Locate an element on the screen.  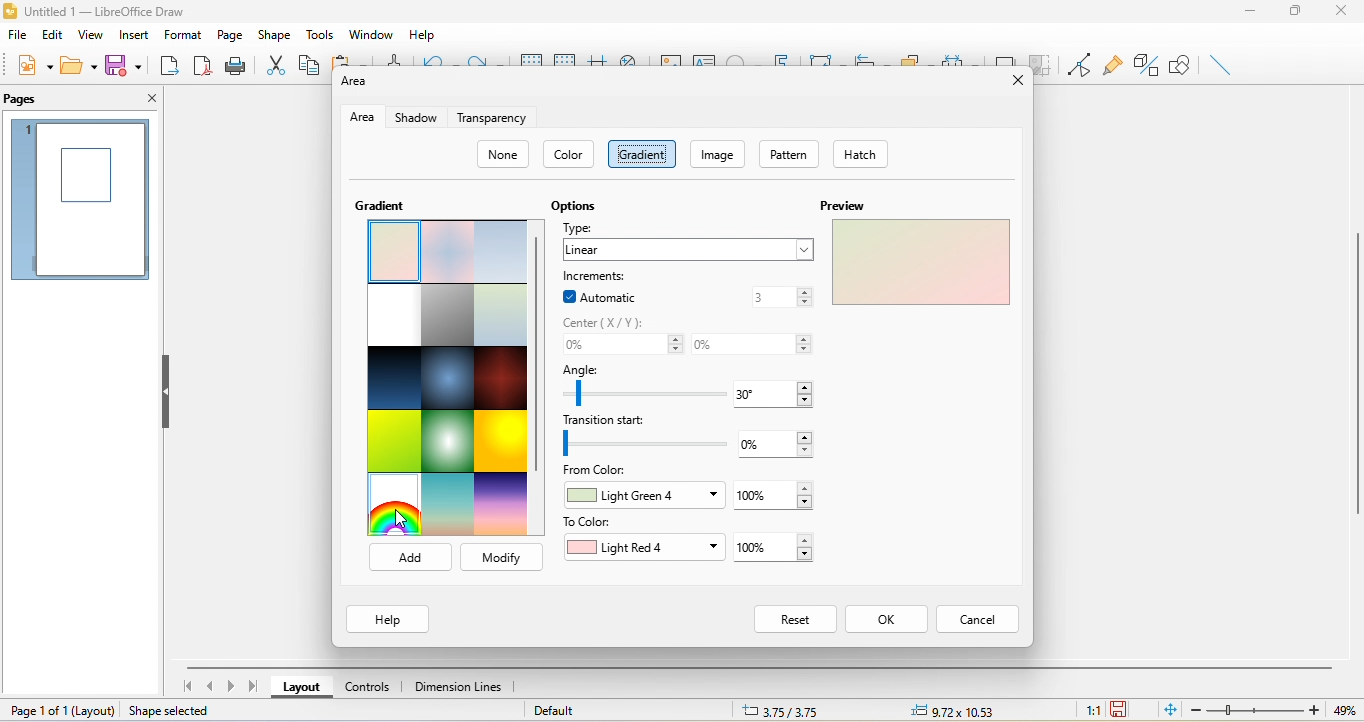
pastel dream is located at coordinates (449, 252).